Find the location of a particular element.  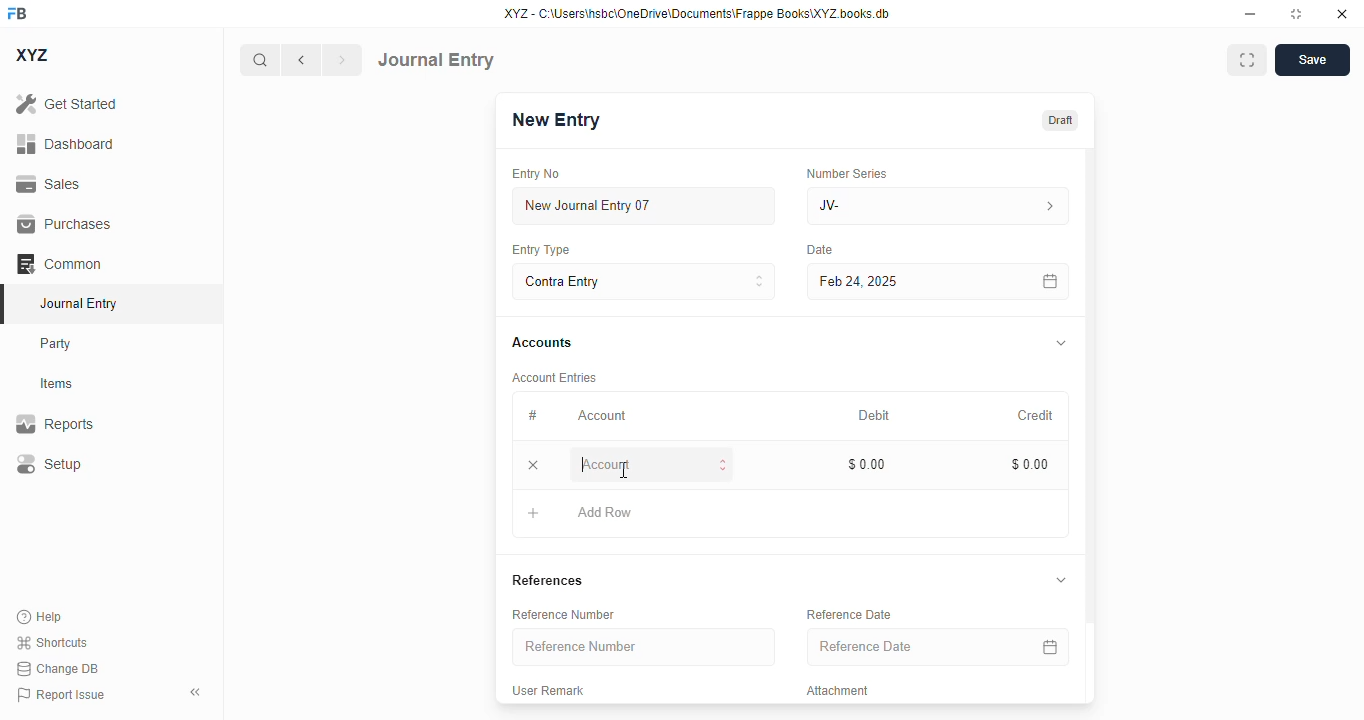

purchases is located at coordinates (66, 224).